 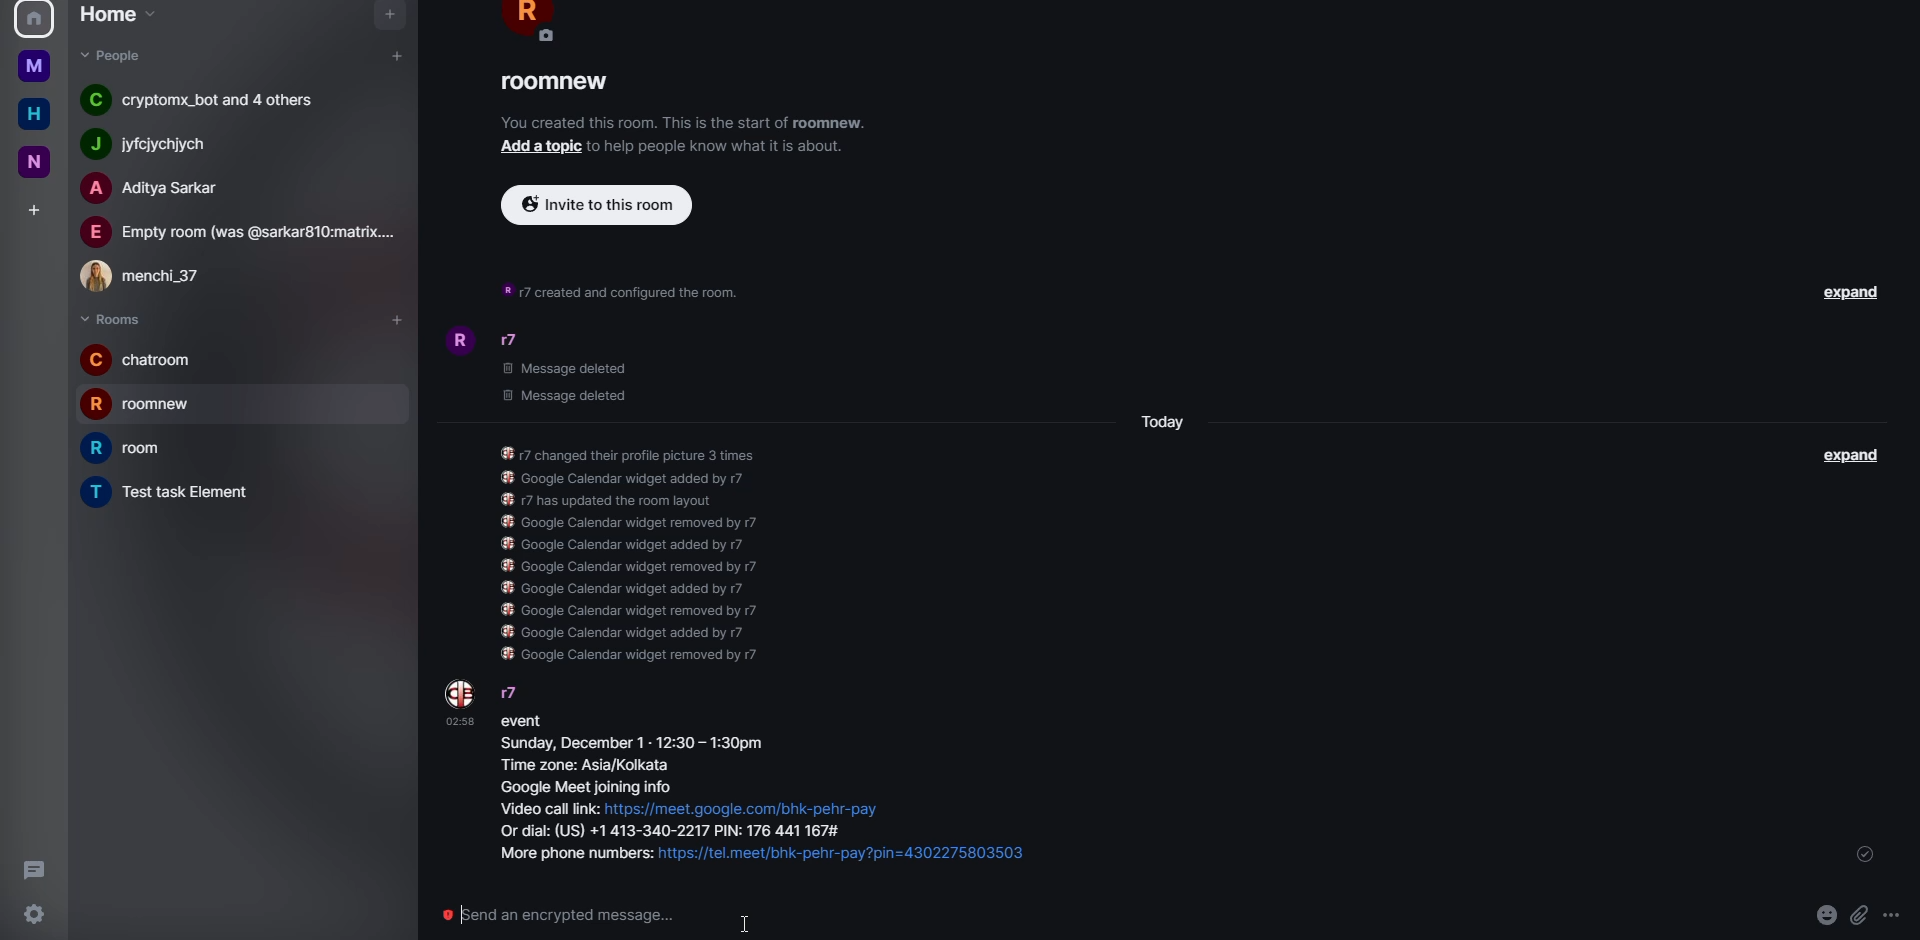 I want to click on add, so click(x=538, y=146).